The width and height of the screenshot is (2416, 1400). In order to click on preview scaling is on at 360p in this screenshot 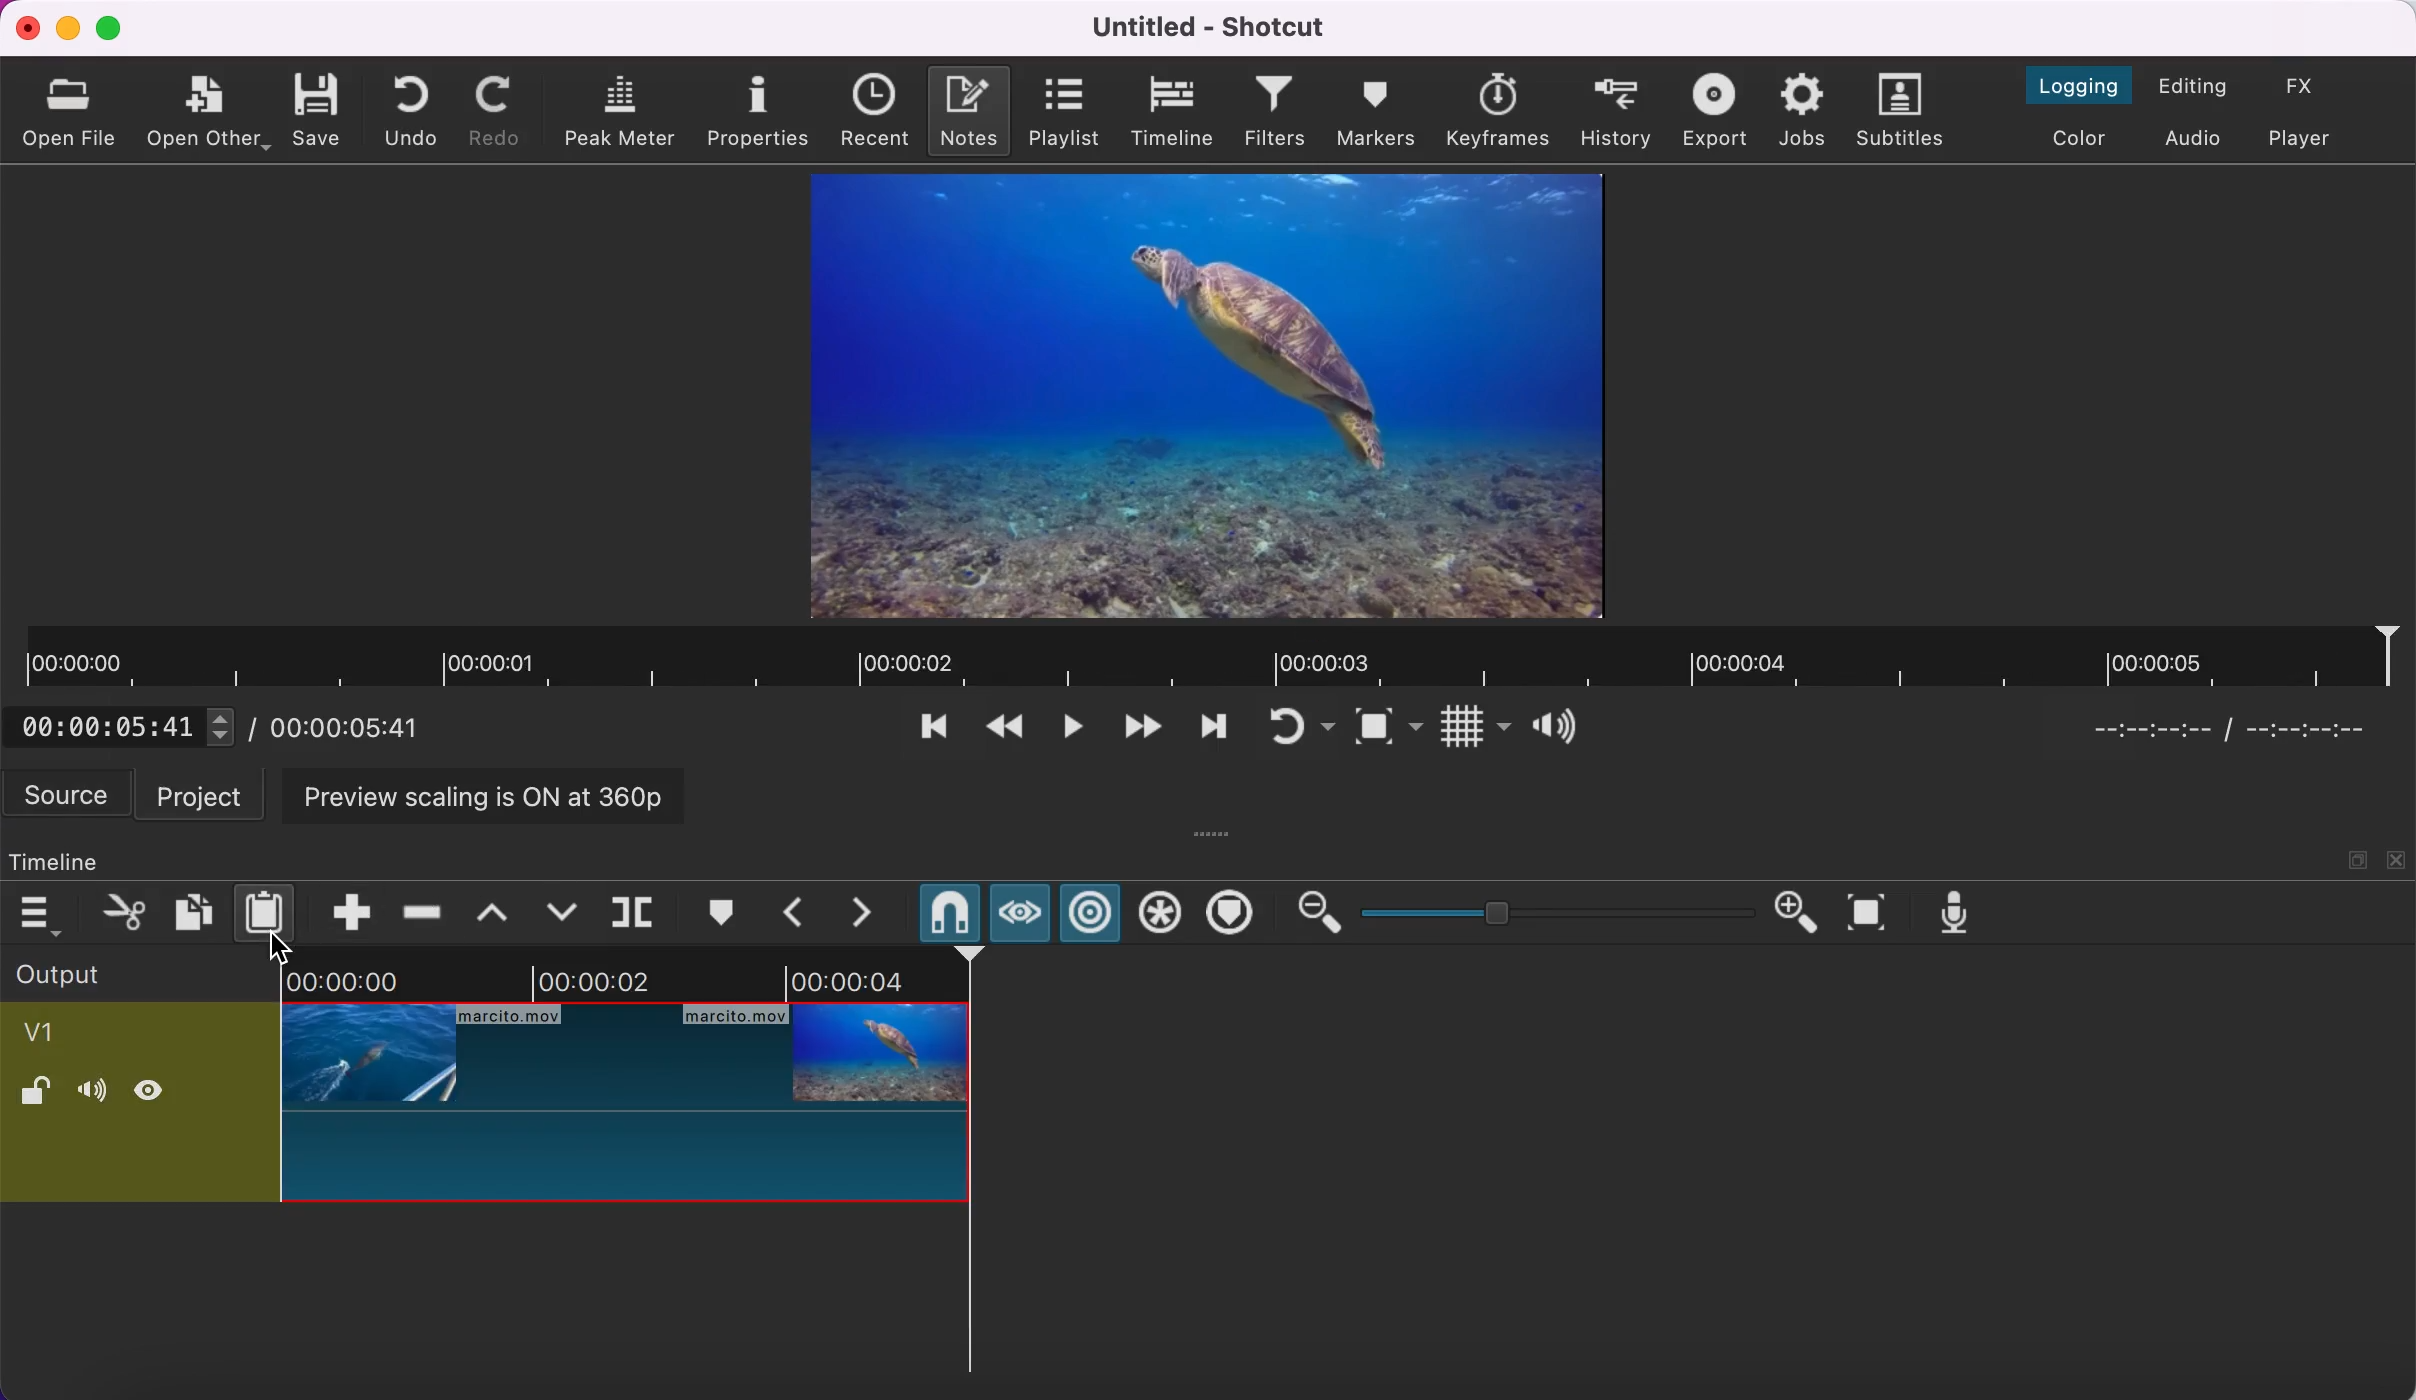, I will do `click(484, 798)`.